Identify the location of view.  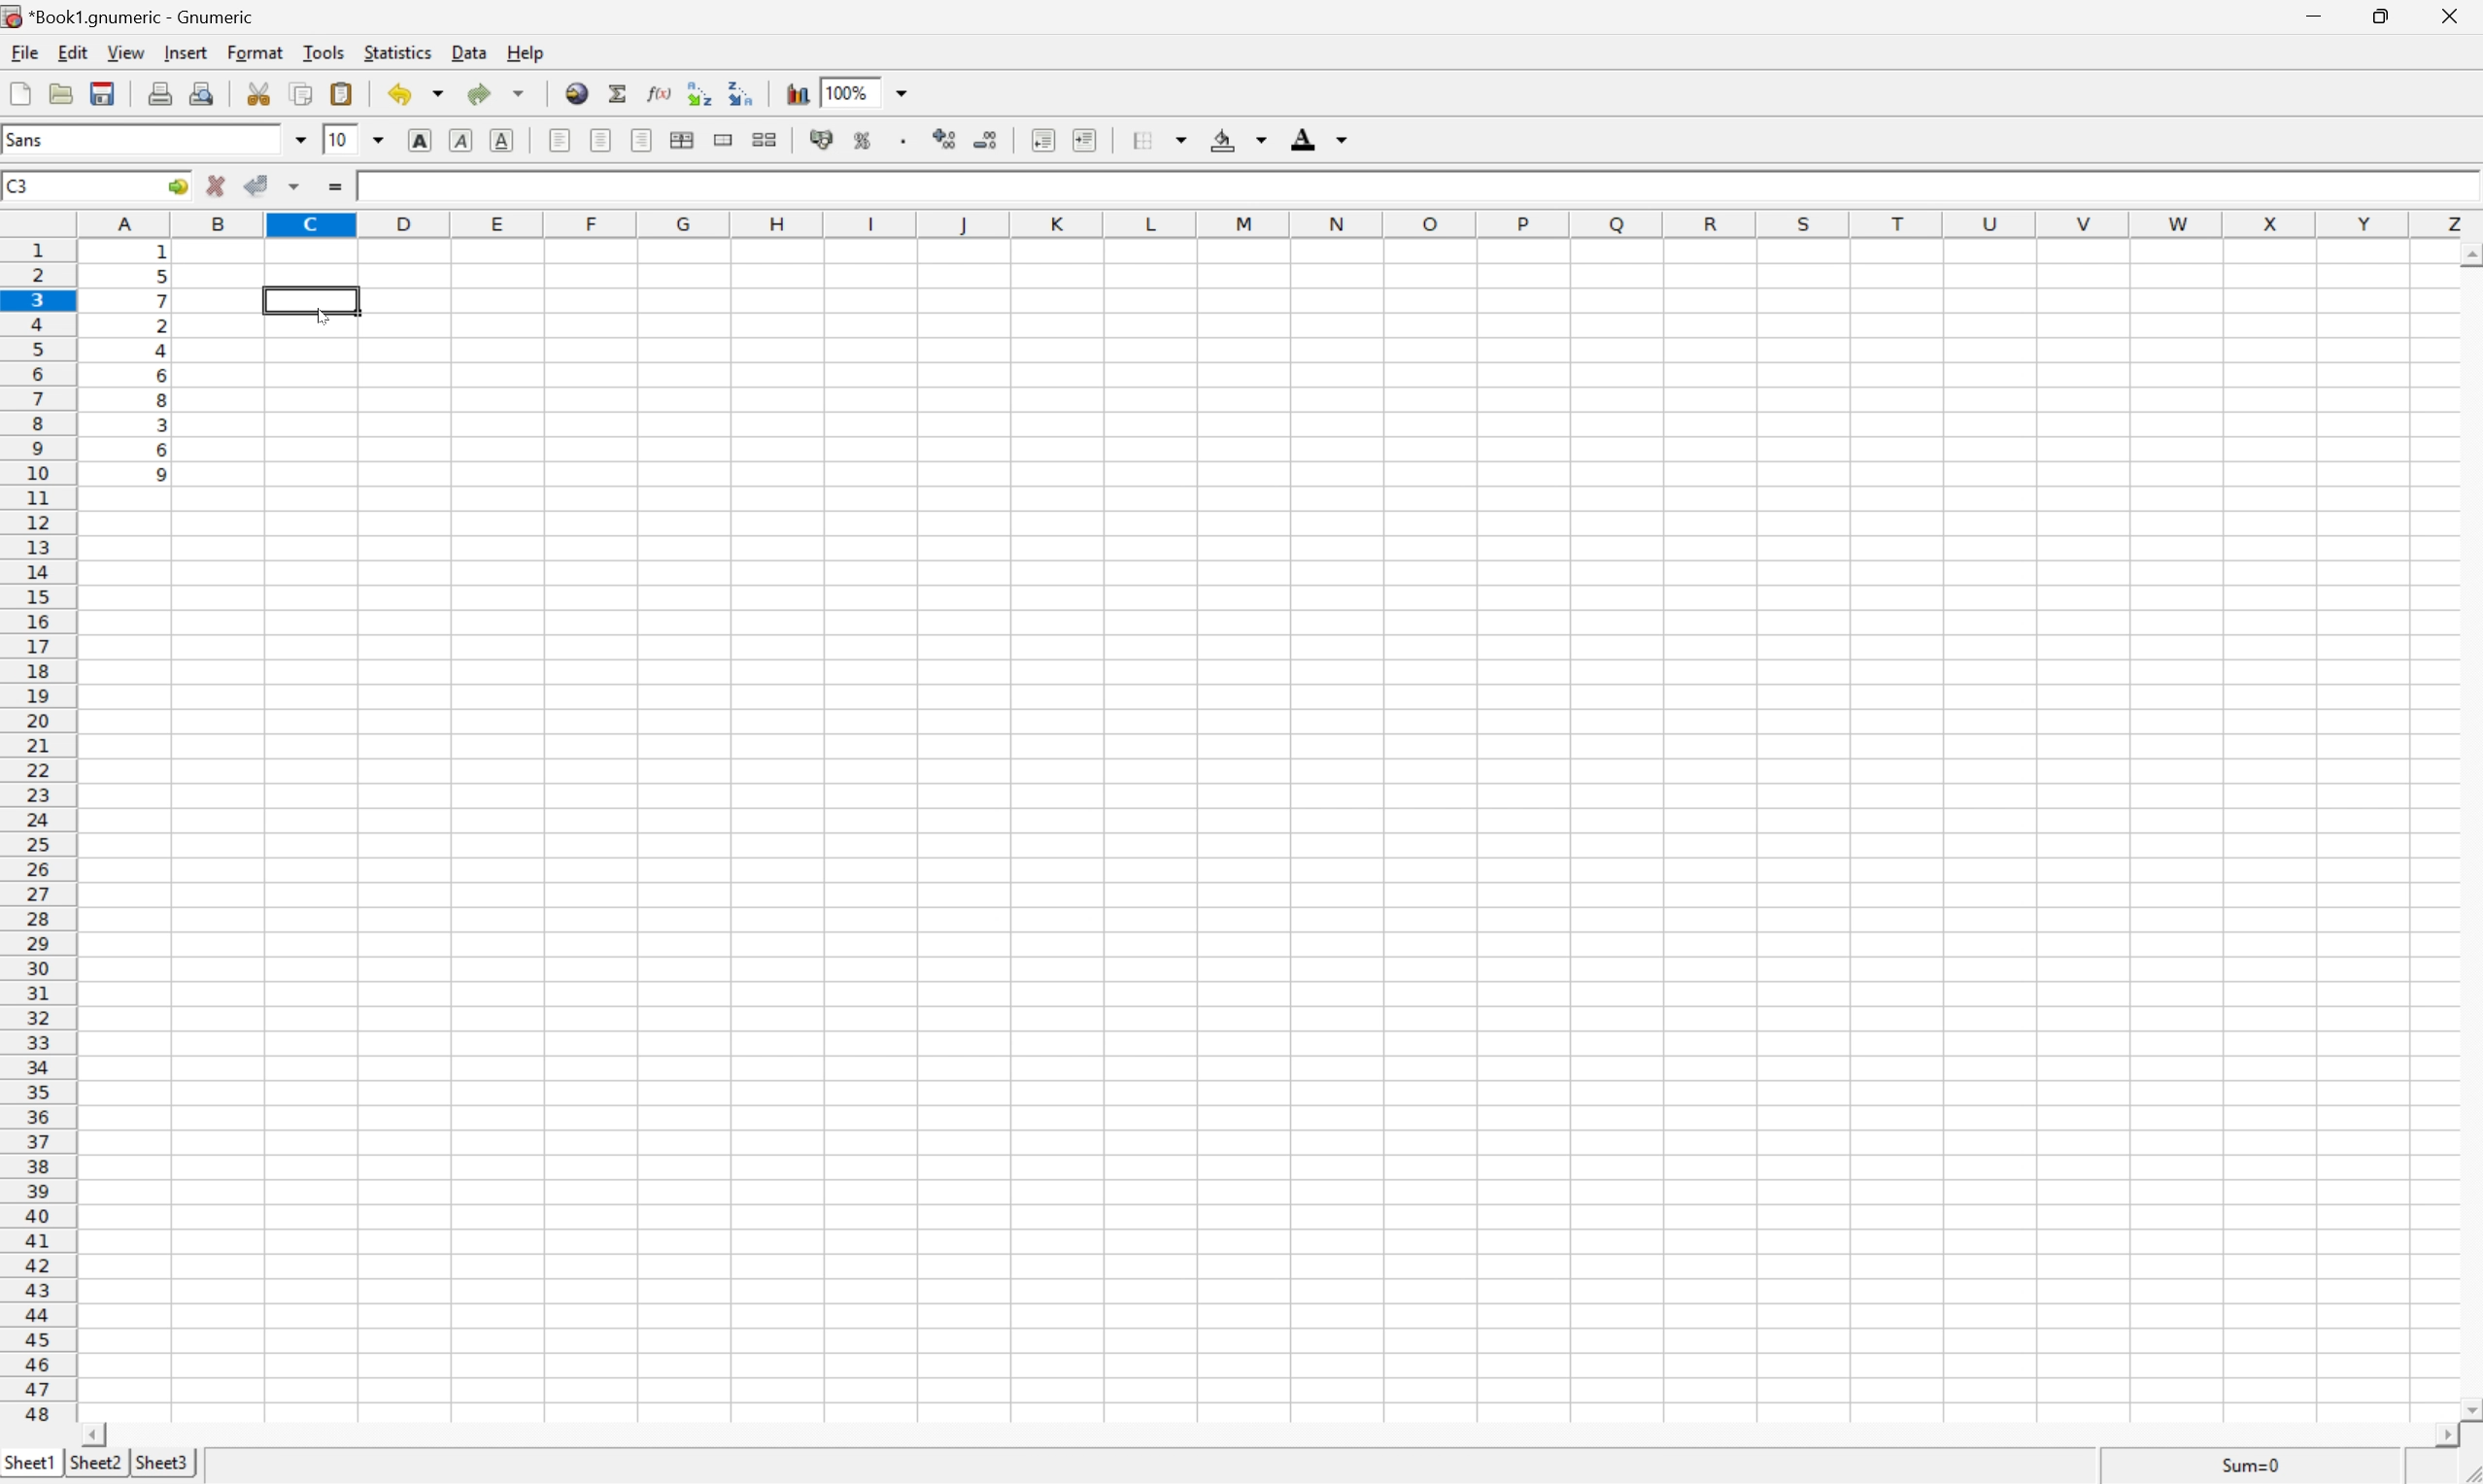
(126, 51).